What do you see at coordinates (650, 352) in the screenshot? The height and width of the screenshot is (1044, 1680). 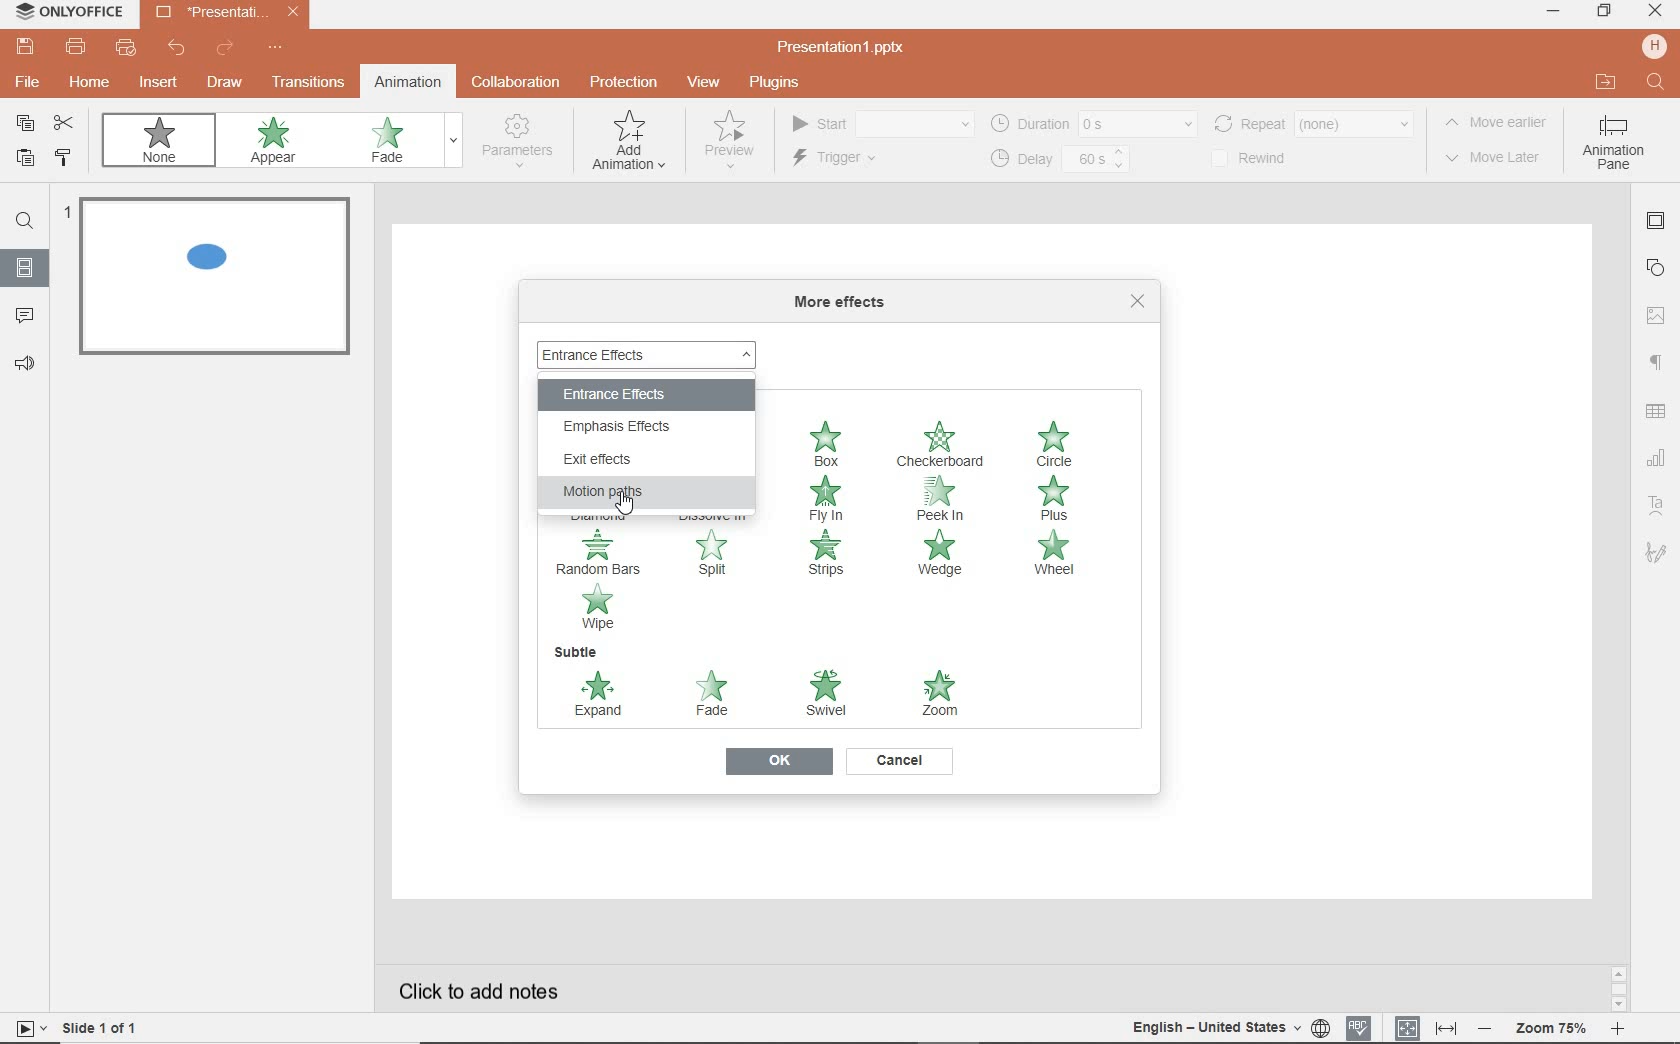 I see `ENTRANCE EFFECT` at bounding box center [650, 352].